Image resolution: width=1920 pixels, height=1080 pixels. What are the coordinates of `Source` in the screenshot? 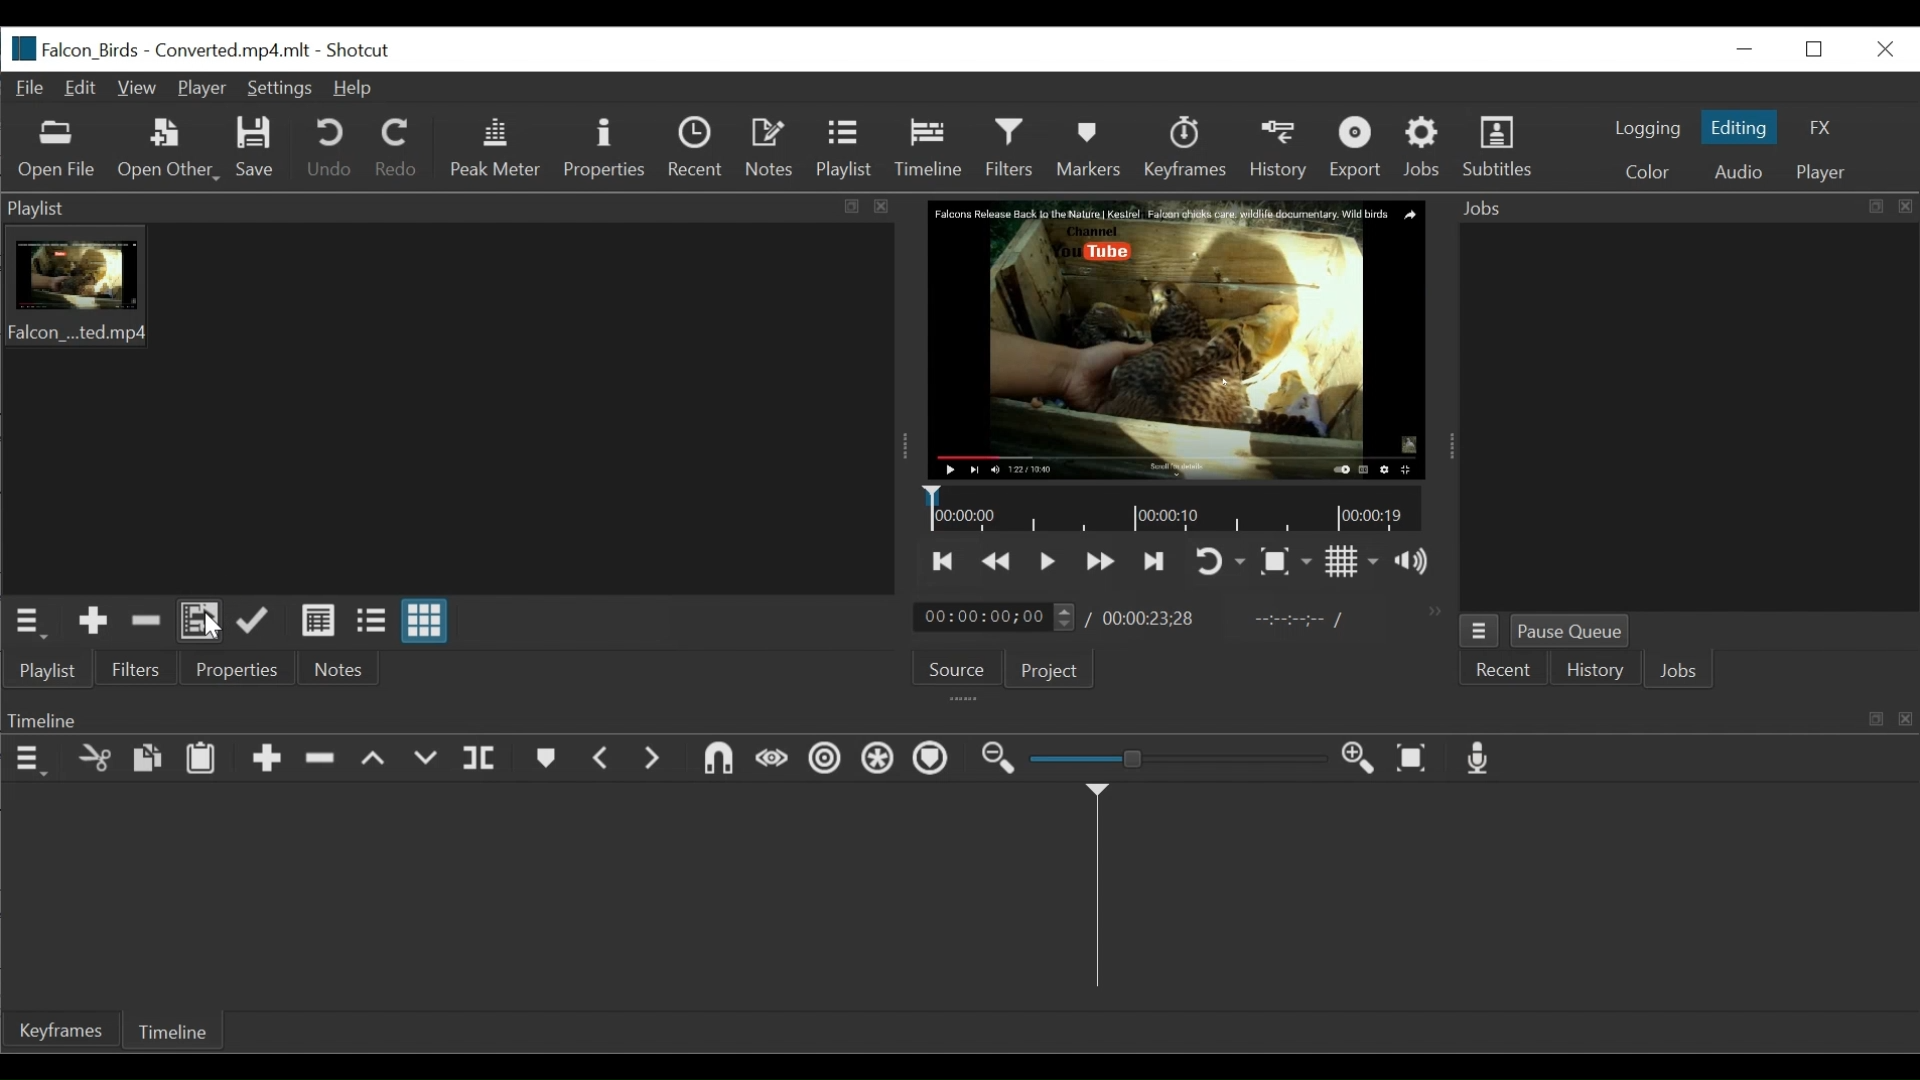 It's located at (958, 669).